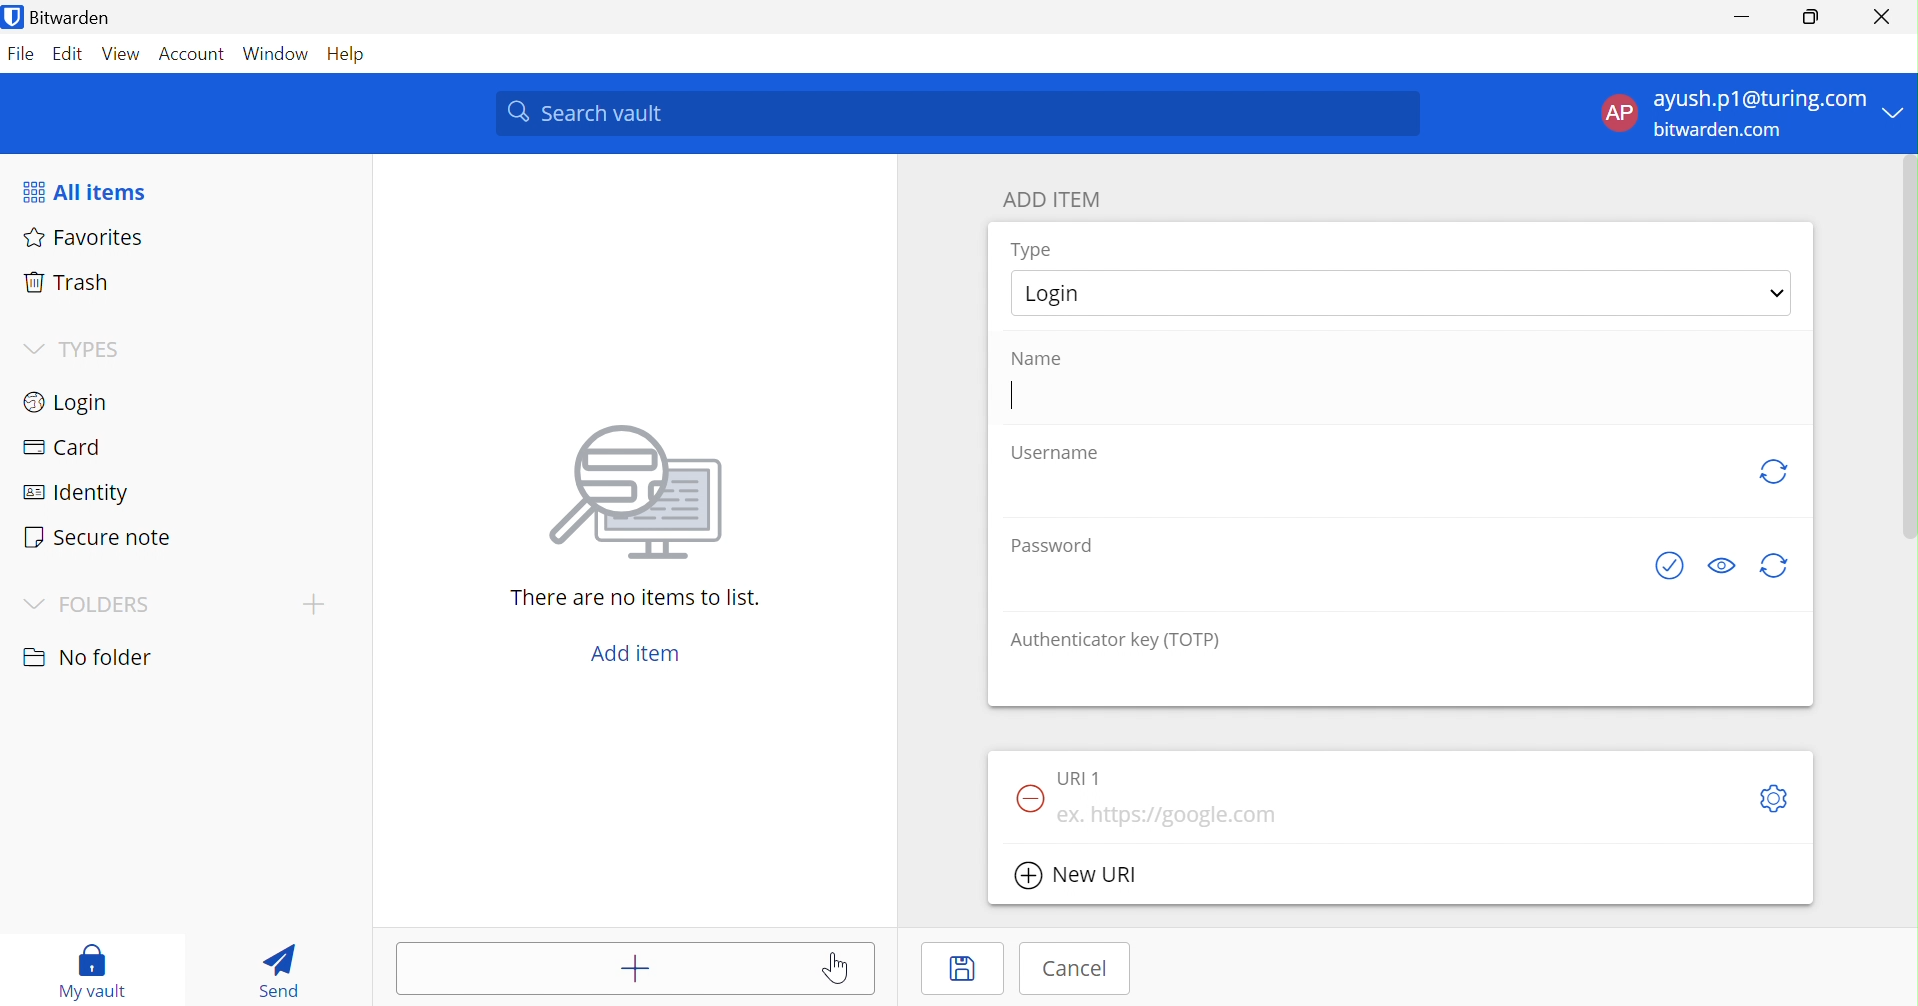 This screenshot has width=1918, height=1006. Describe the element at coordinates (1026, 800) in the screenshot. I see `Remove` at that location.